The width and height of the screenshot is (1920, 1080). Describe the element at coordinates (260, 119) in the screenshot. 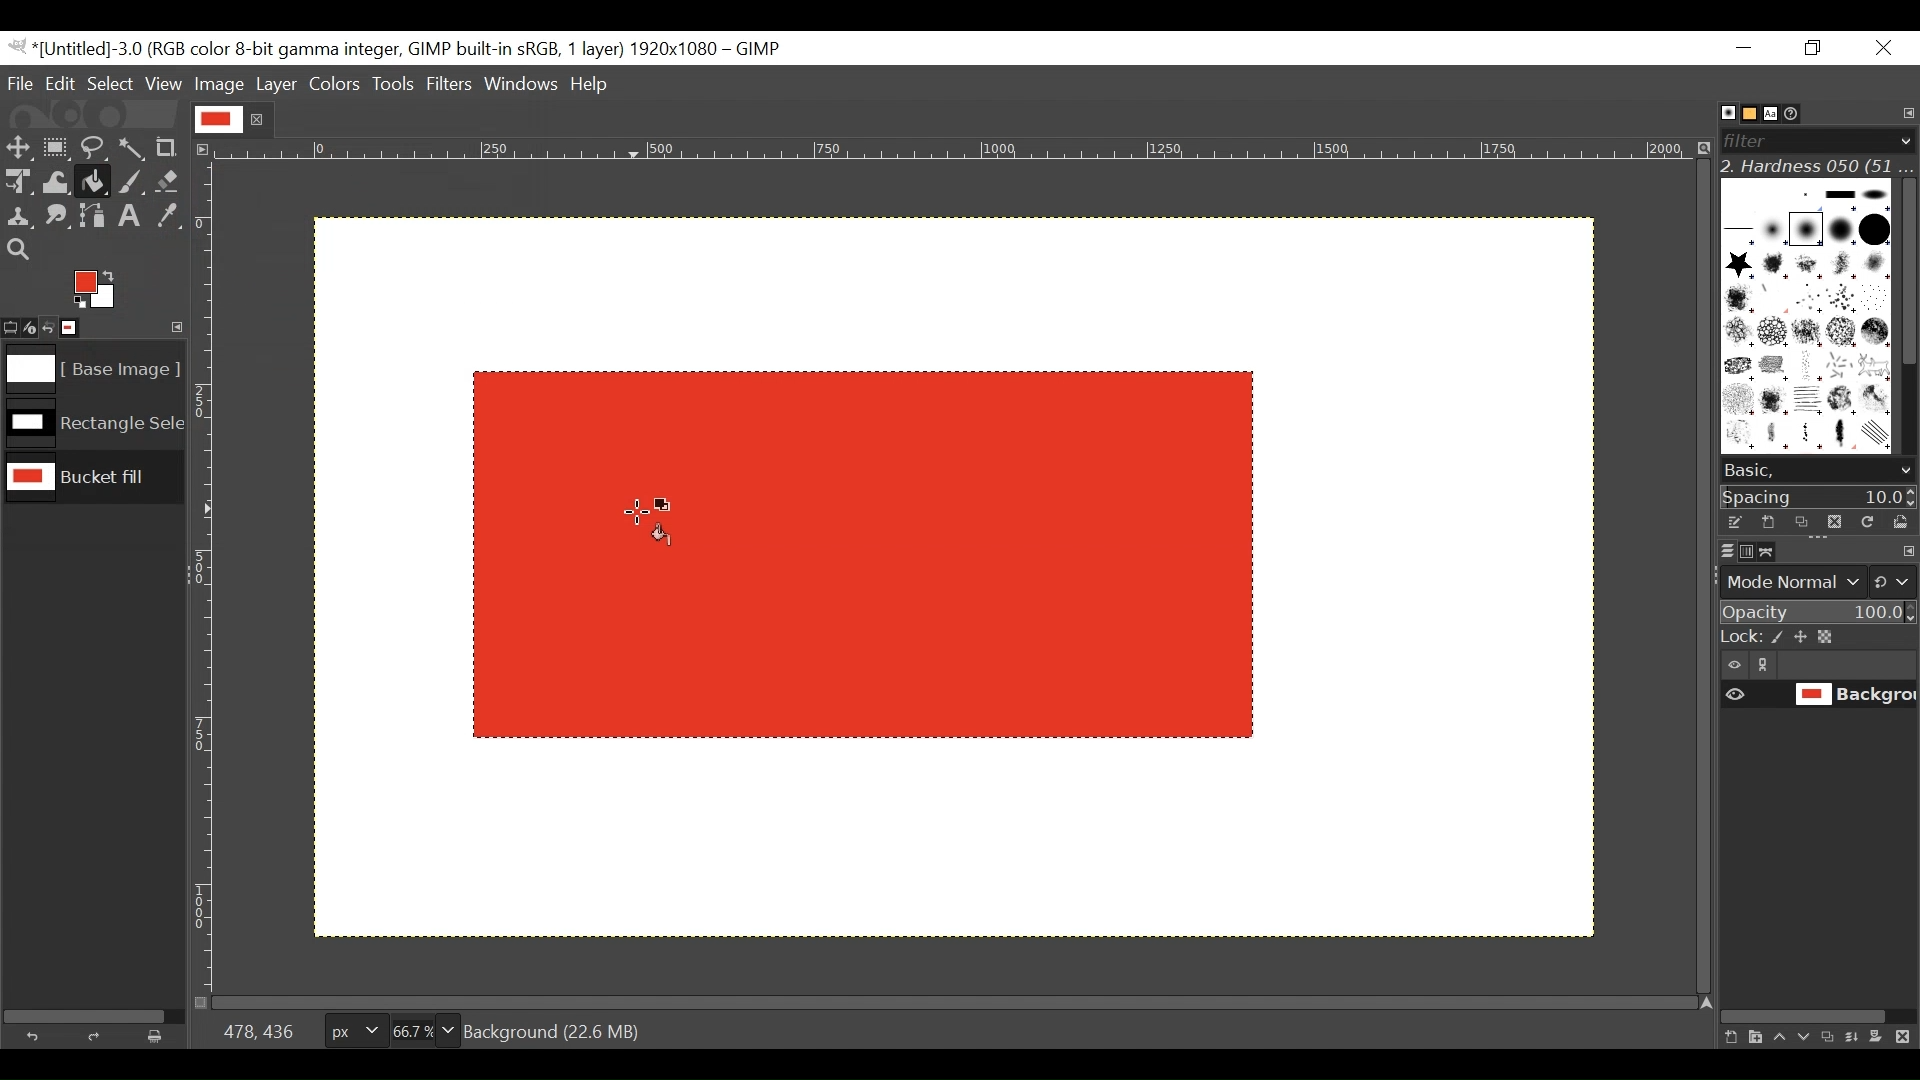

I see `close` at that location.